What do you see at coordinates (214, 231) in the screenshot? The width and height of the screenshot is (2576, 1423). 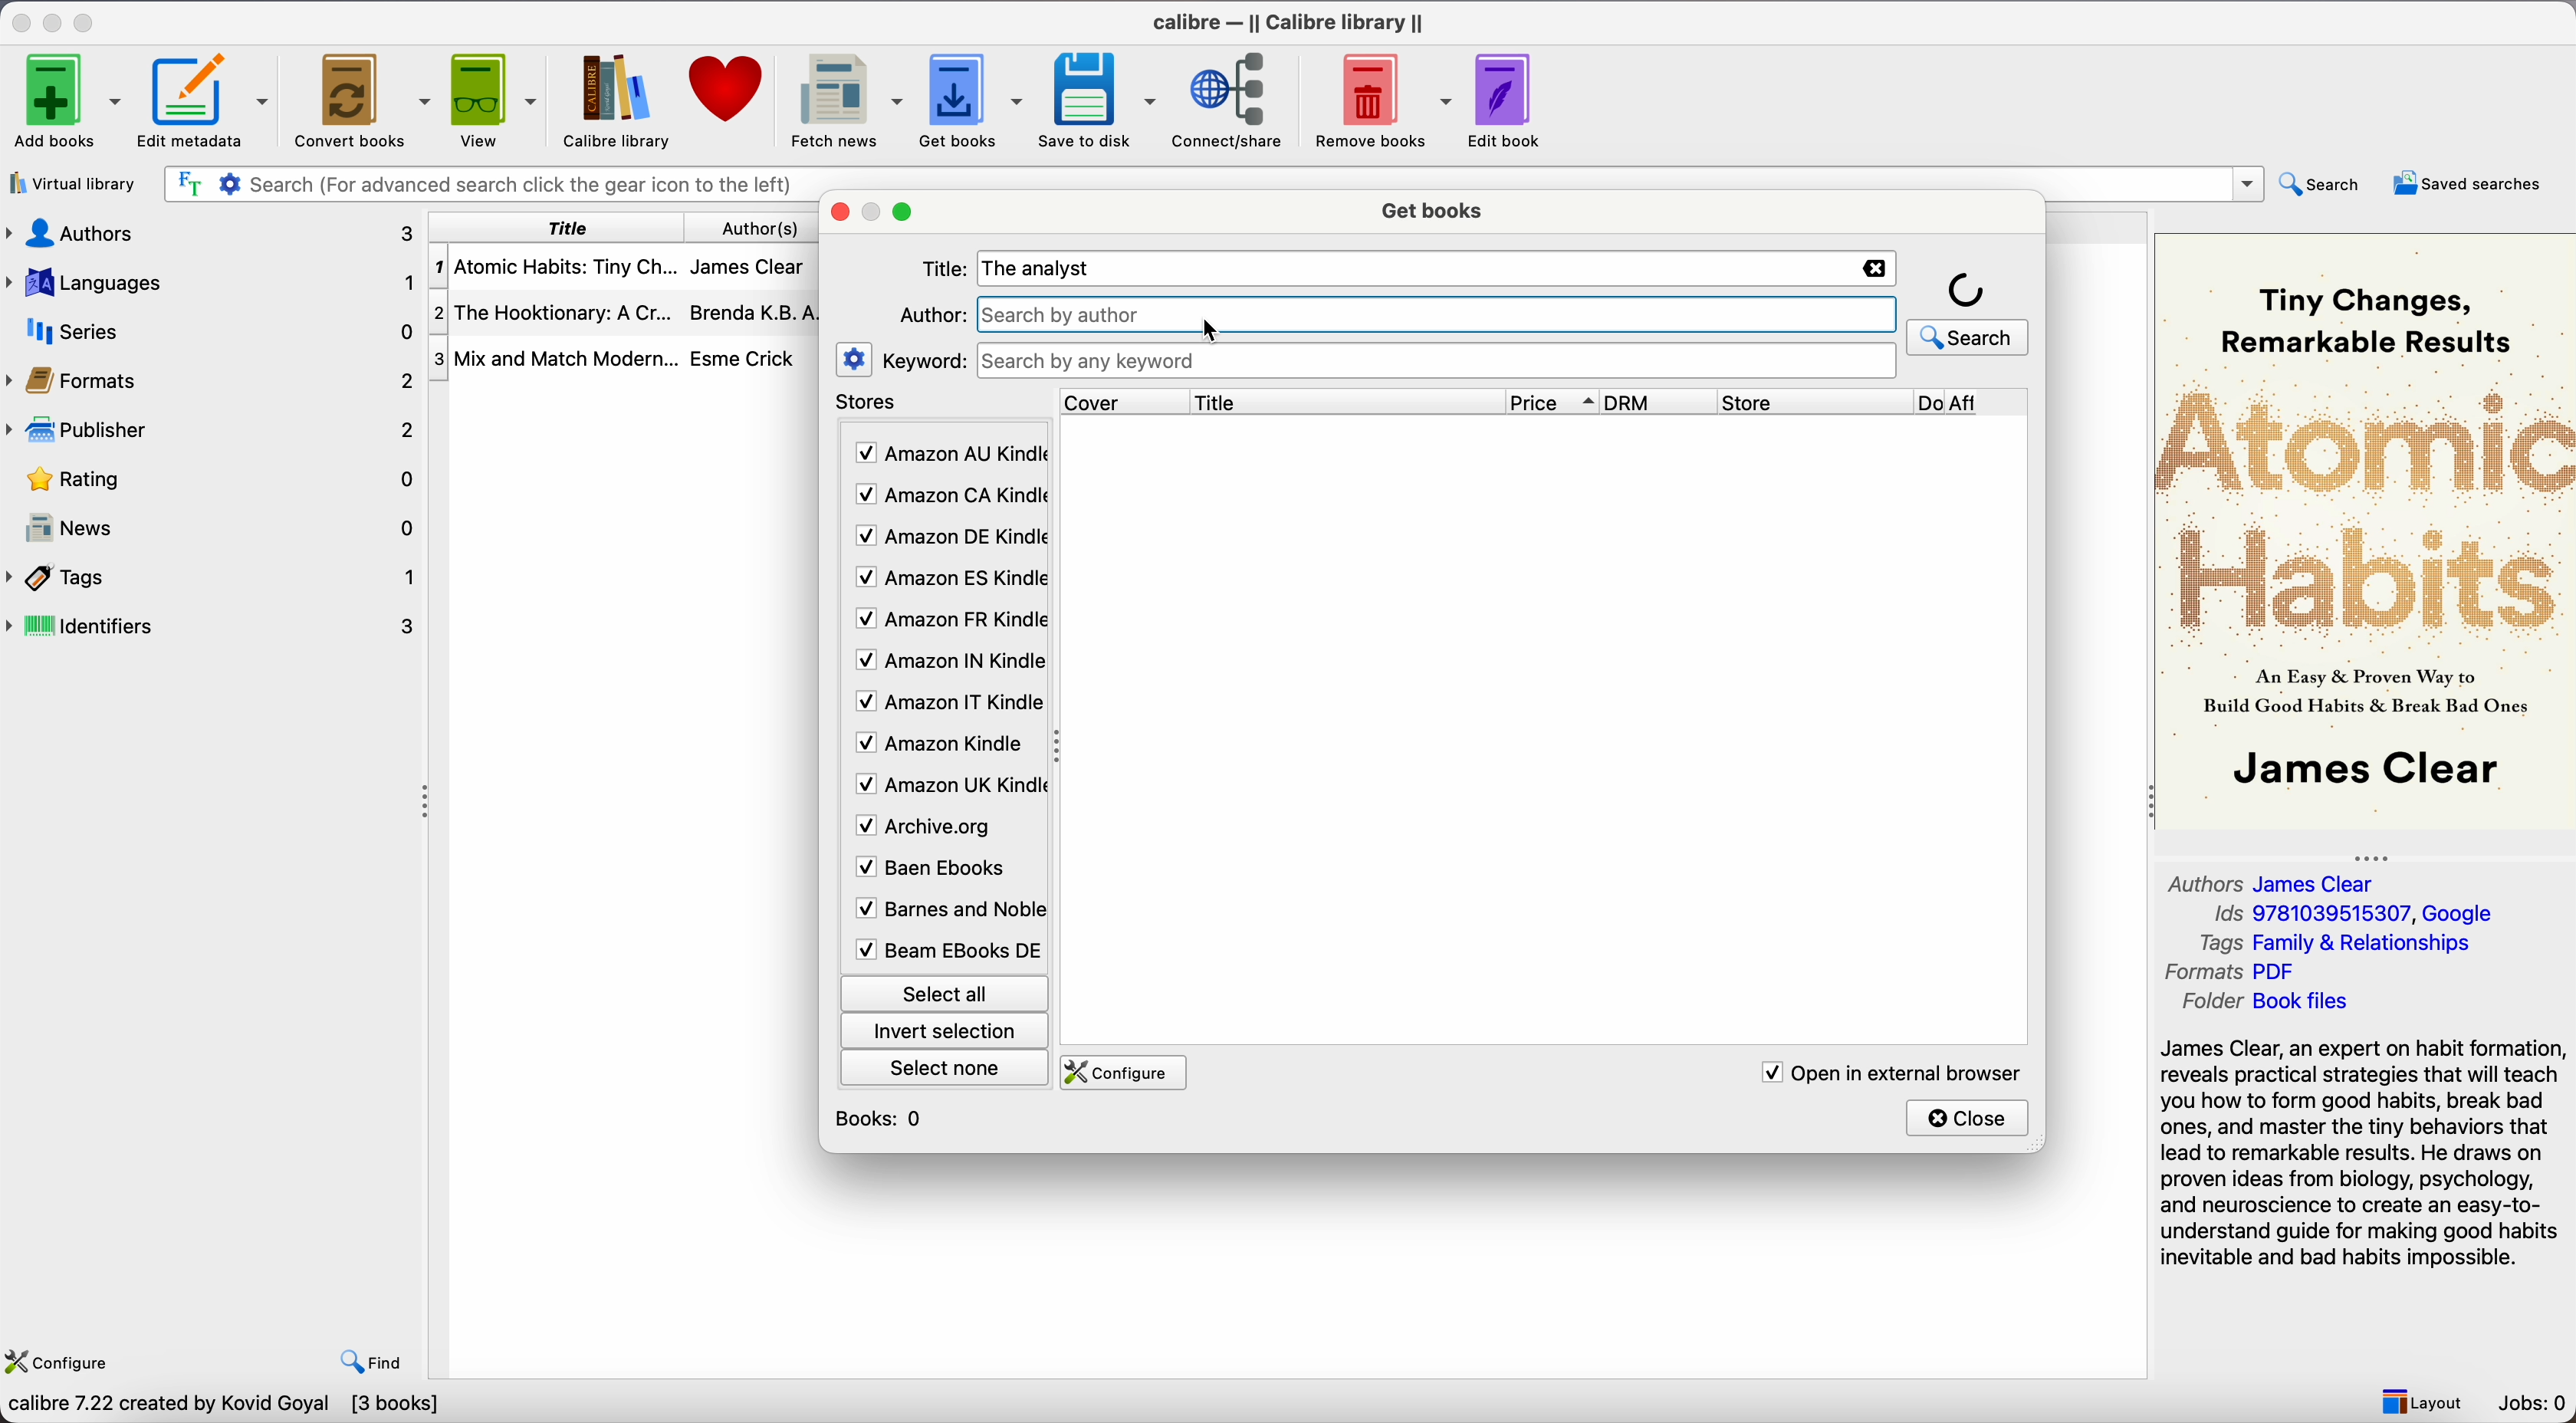 I see `authors` at bounding box center [214, 231].